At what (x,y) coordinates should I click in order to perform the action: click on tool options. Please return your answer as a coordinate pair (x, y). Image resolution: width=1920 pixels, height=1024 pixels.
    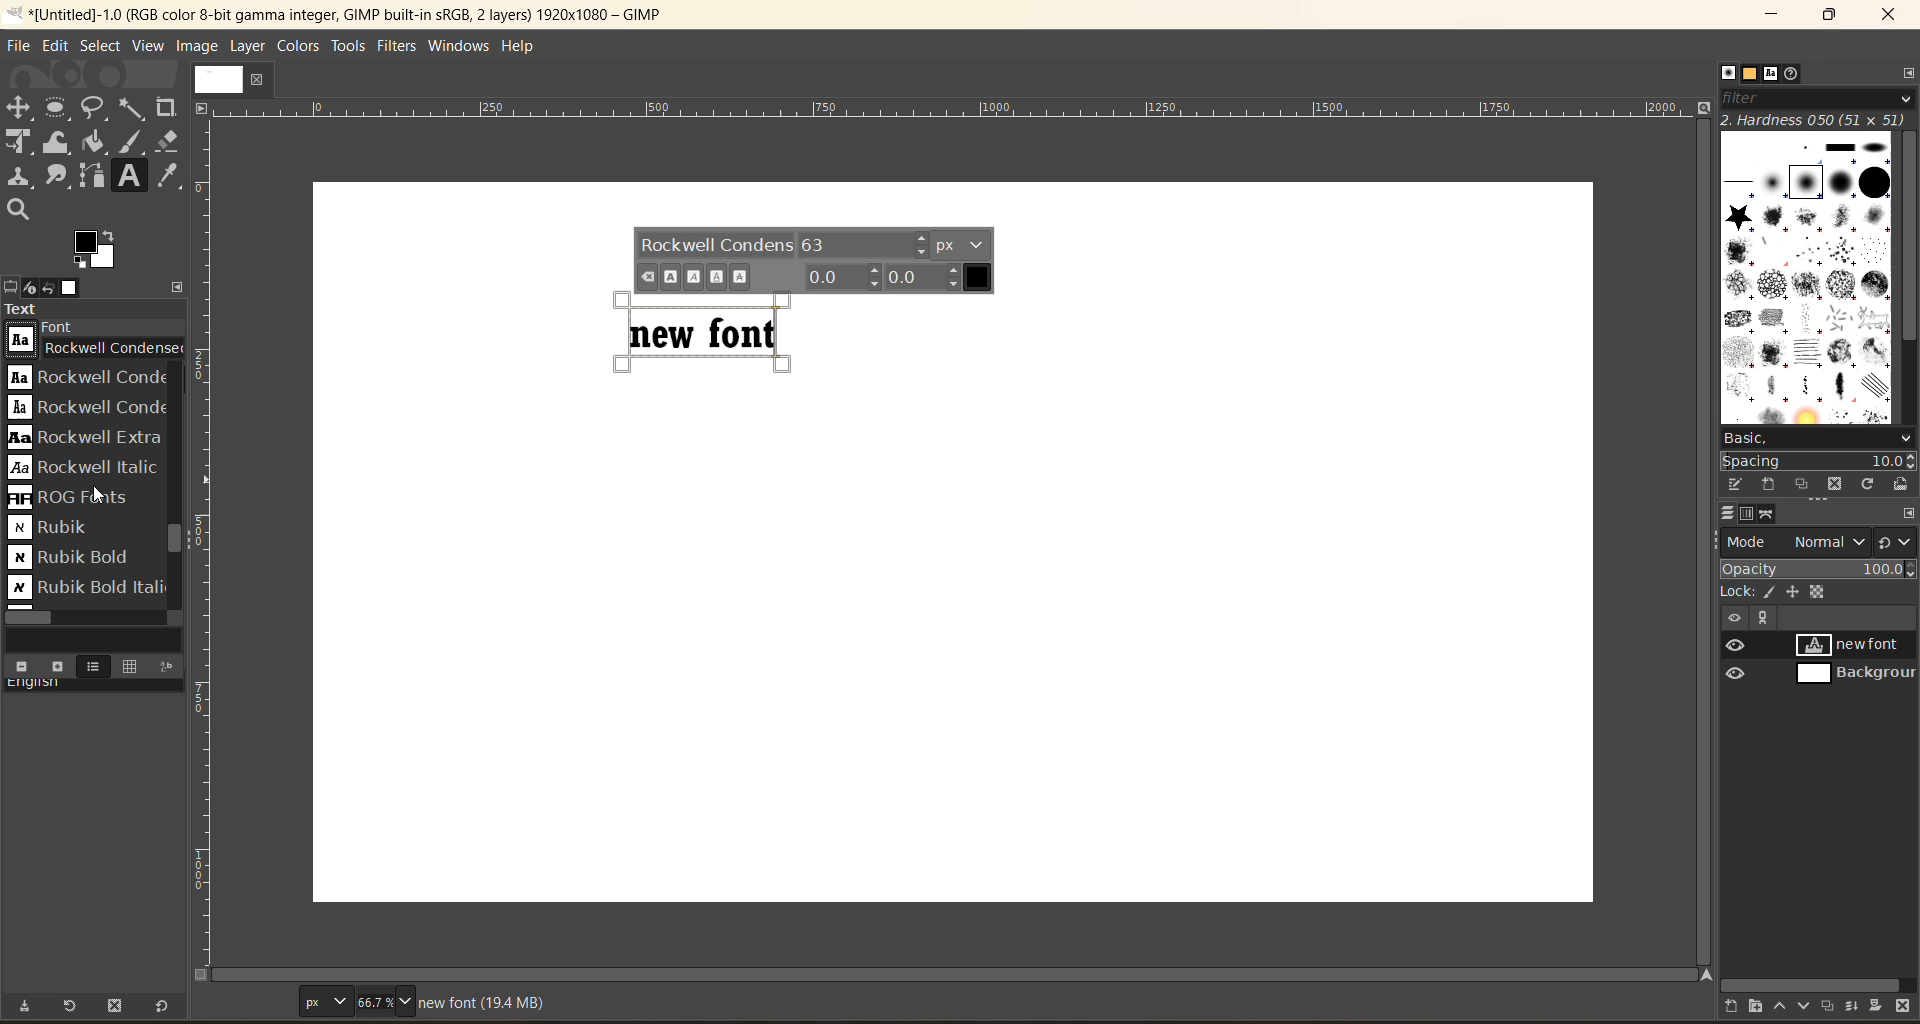
    Looking at the image, I should click on (12, 286).